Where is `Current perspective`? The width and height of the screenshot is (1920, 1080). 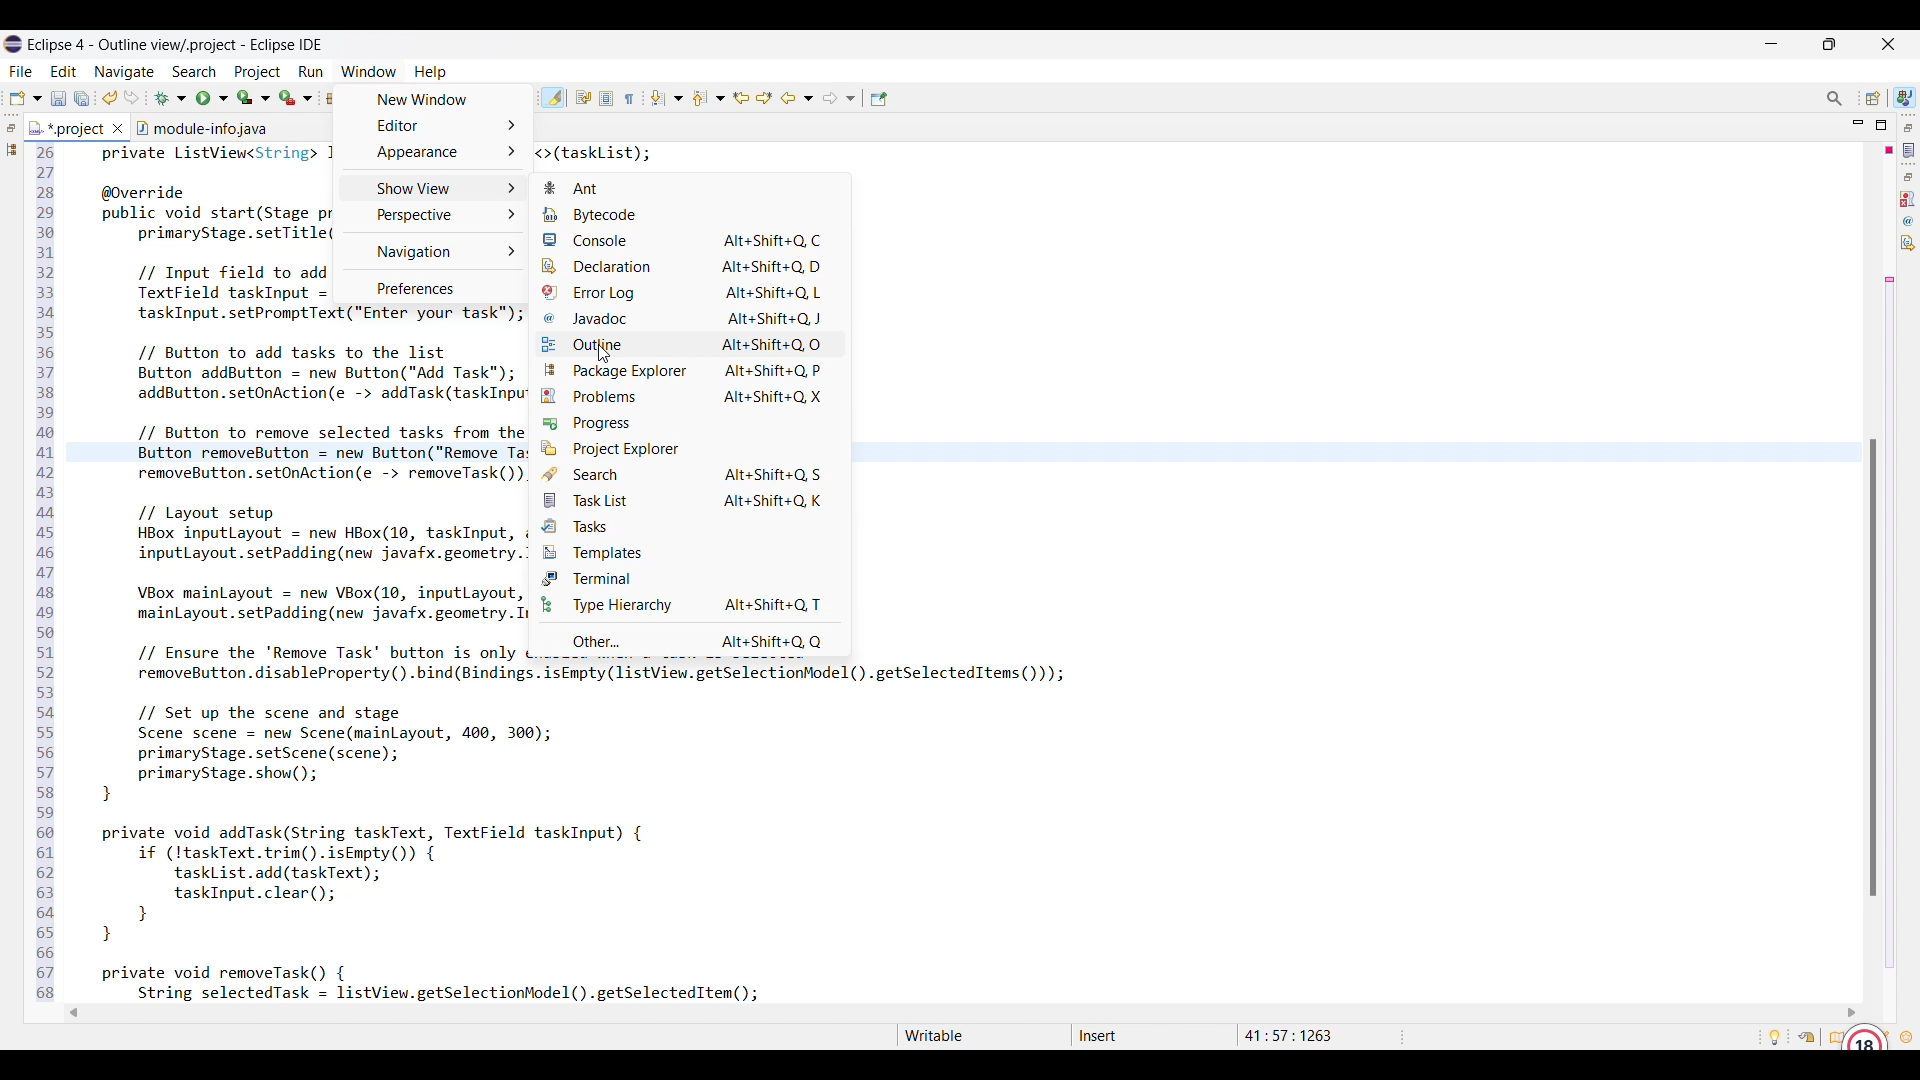
Current perspective is located at coordinates (1905, 97).